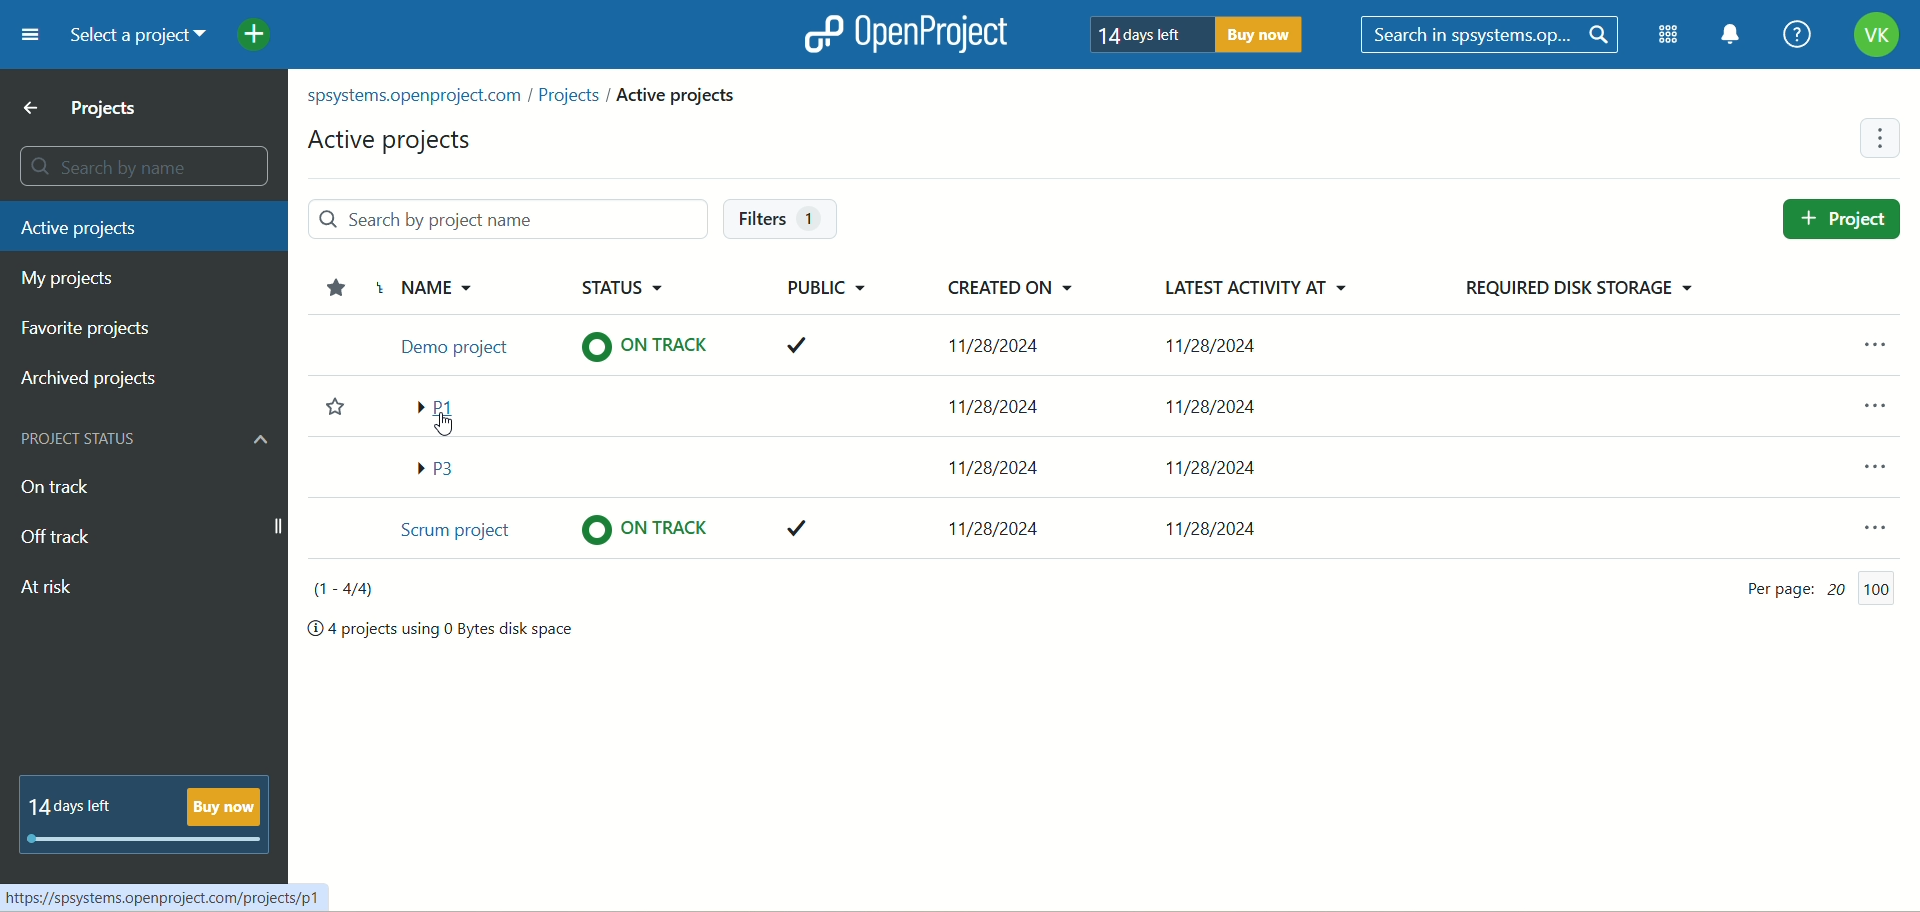 The height and width of the screenshot is (912, 1920). What do you see at coordinates (1226, 404) in the screenshot?
I see `11/28/2024` at bounding box center [1226, 404].